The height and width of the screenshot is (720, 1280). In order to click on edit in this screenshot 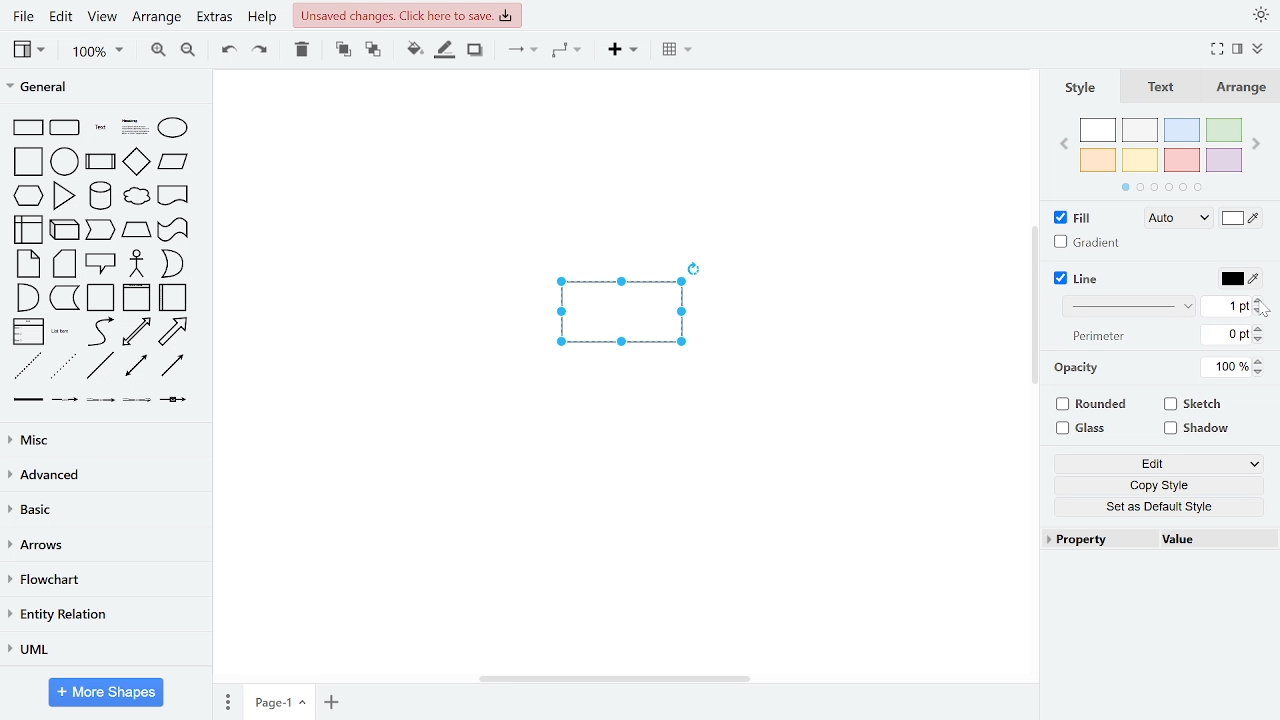, I will do `click(64, 16)`.